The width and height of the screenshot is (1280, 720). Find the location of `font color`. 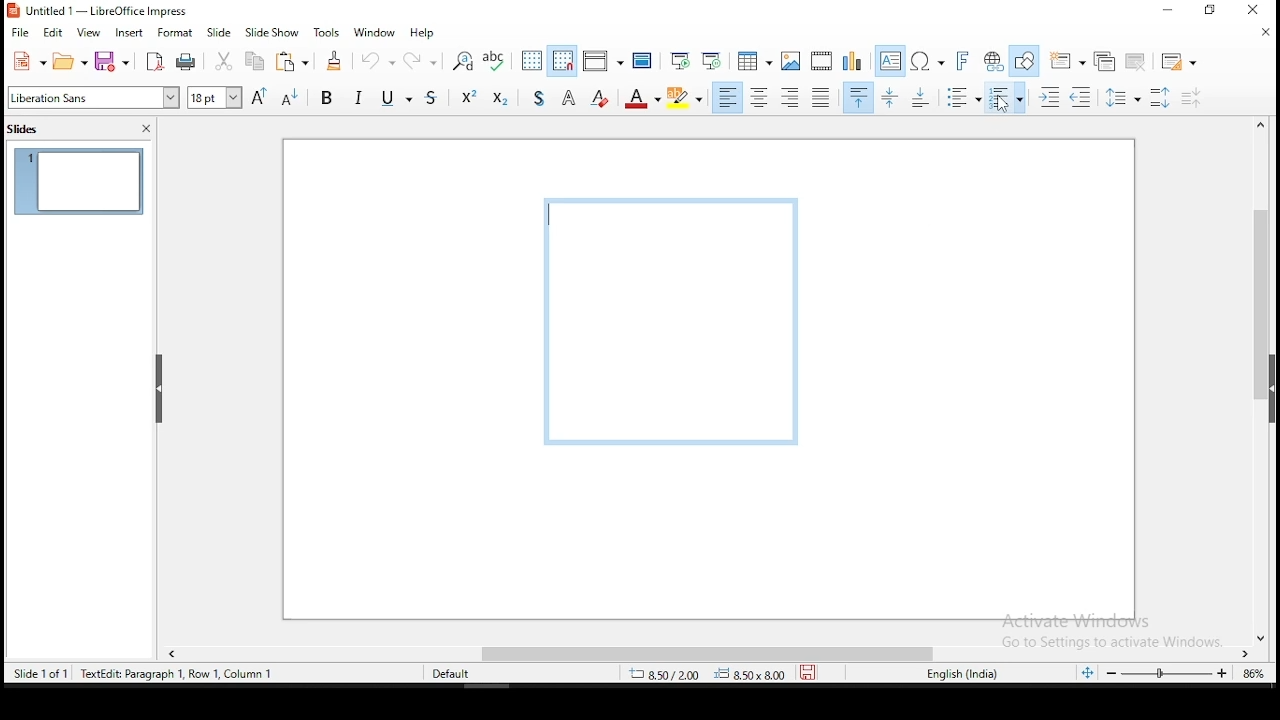

font color is located at coordinates (643, 98).